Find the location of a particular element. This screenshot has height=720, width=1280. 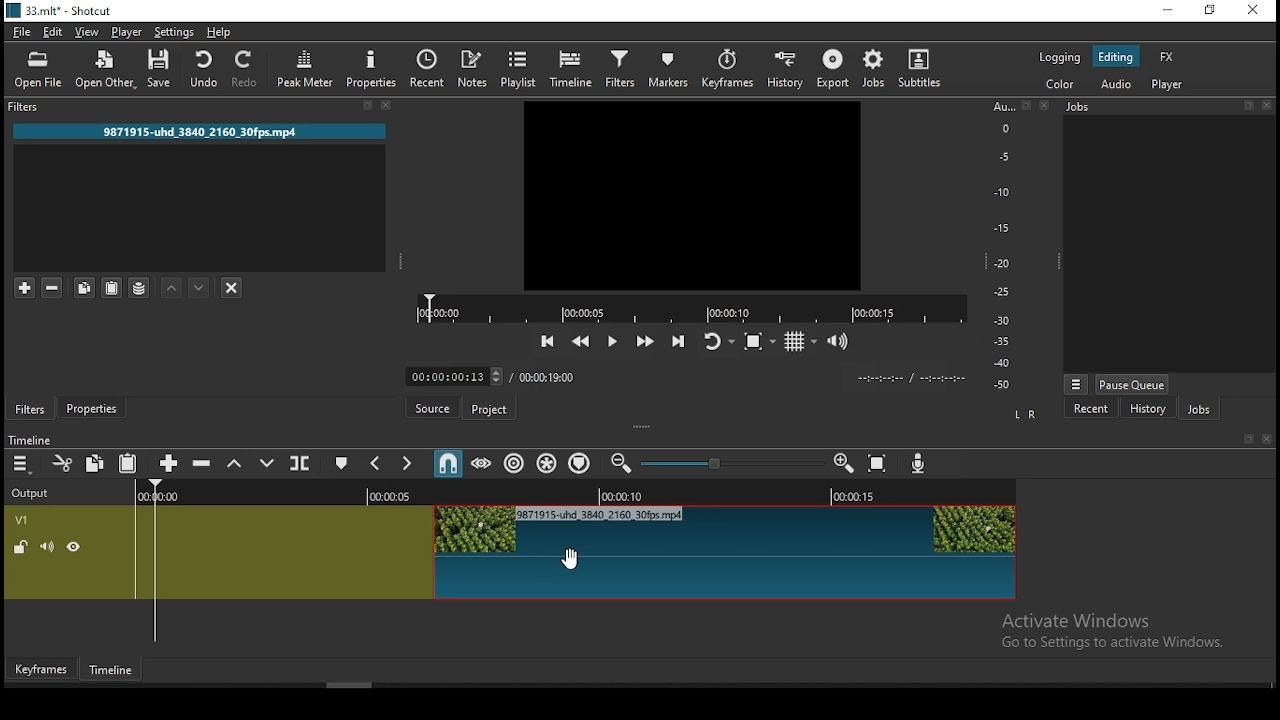

add a filter is located at coordinates (24, 287).